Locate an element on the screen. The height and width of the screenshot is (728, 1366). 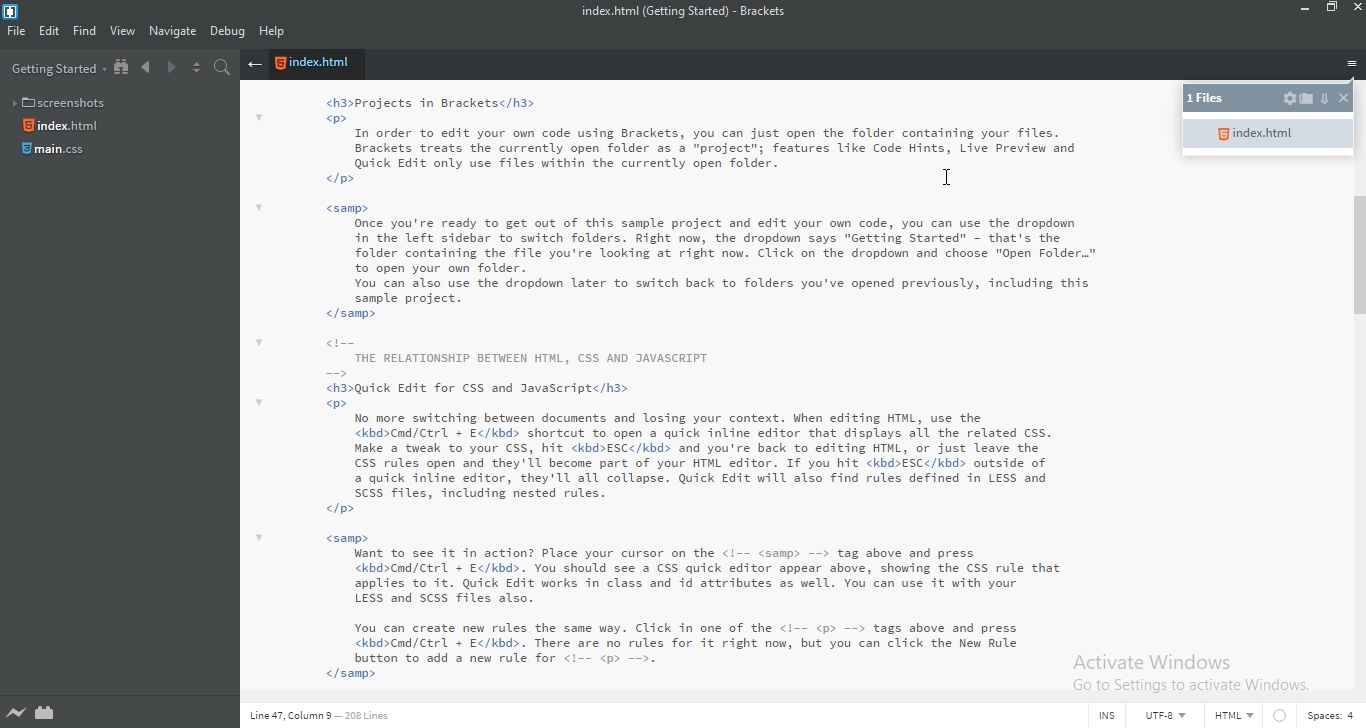
Next document is located at coordinates (170, 69).